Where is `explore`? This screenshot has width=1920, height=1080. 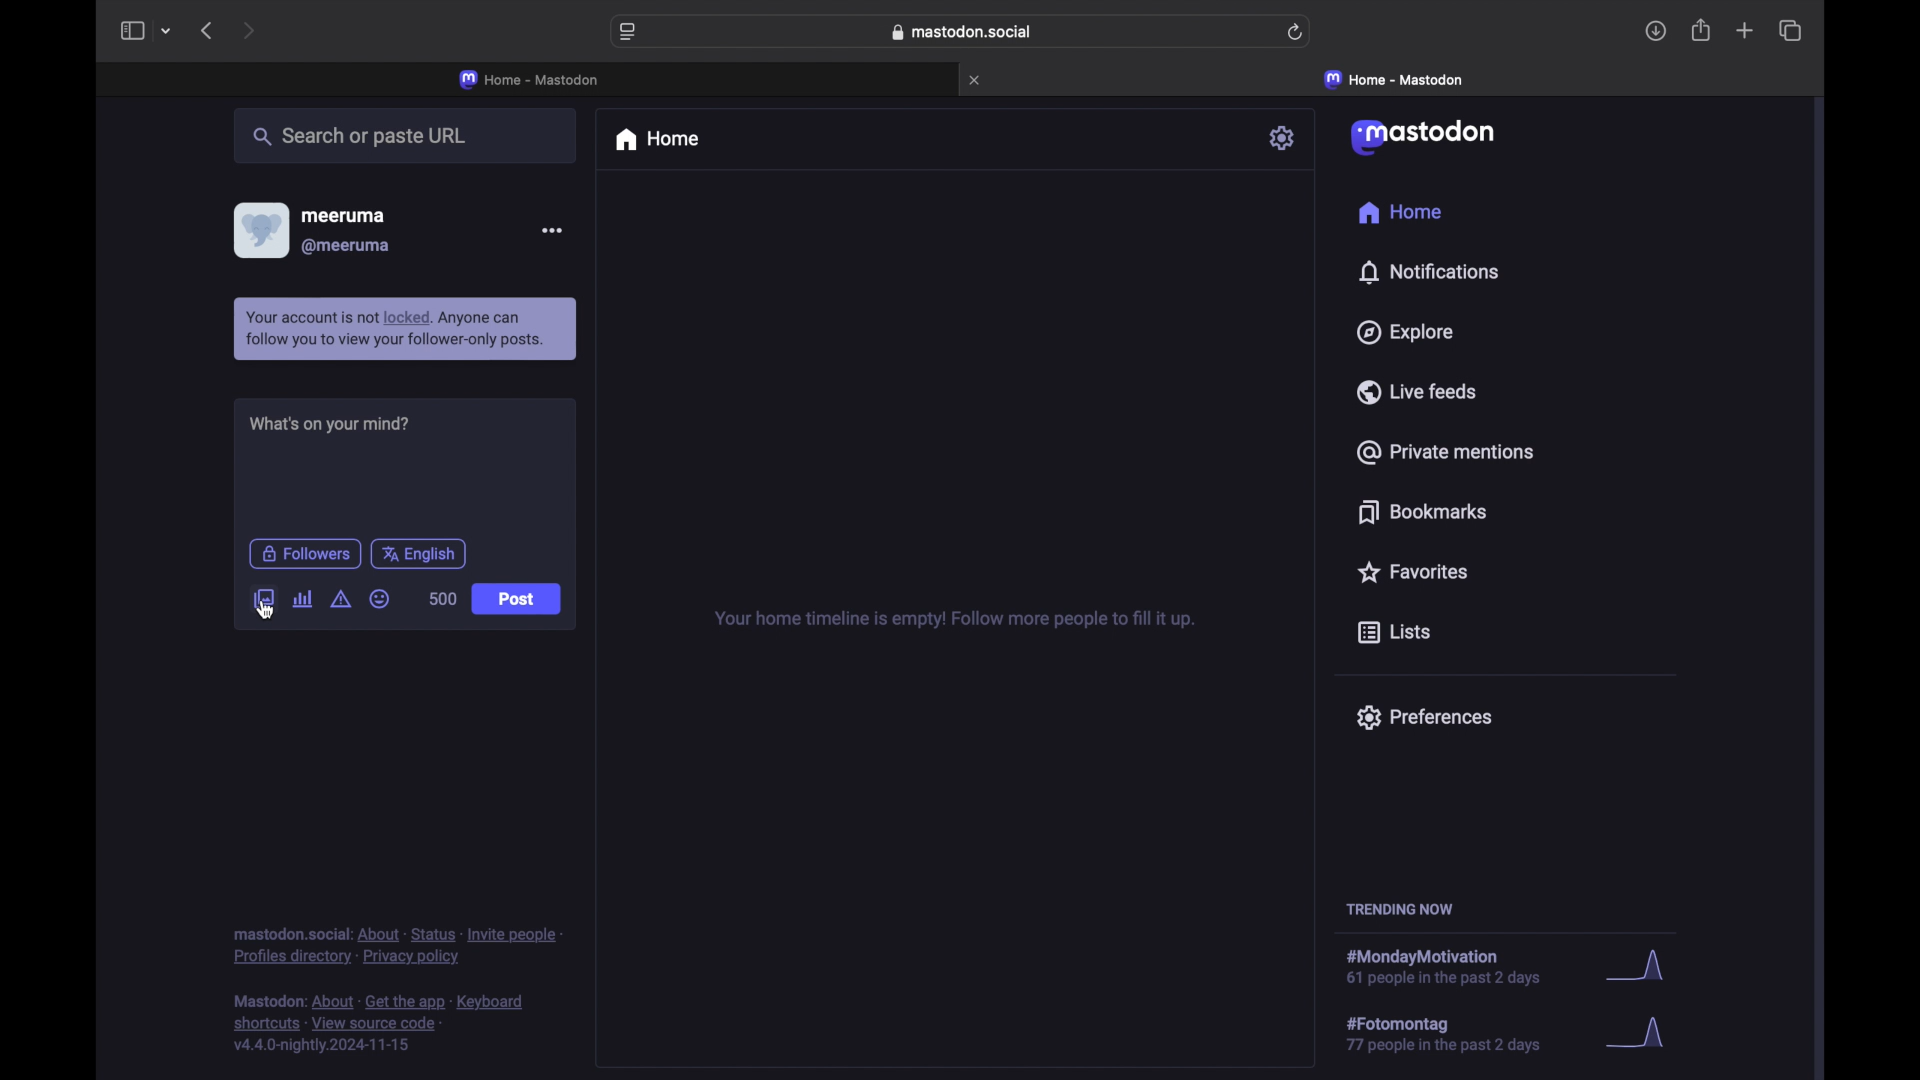 explore is located at coordinates (1406, 332).